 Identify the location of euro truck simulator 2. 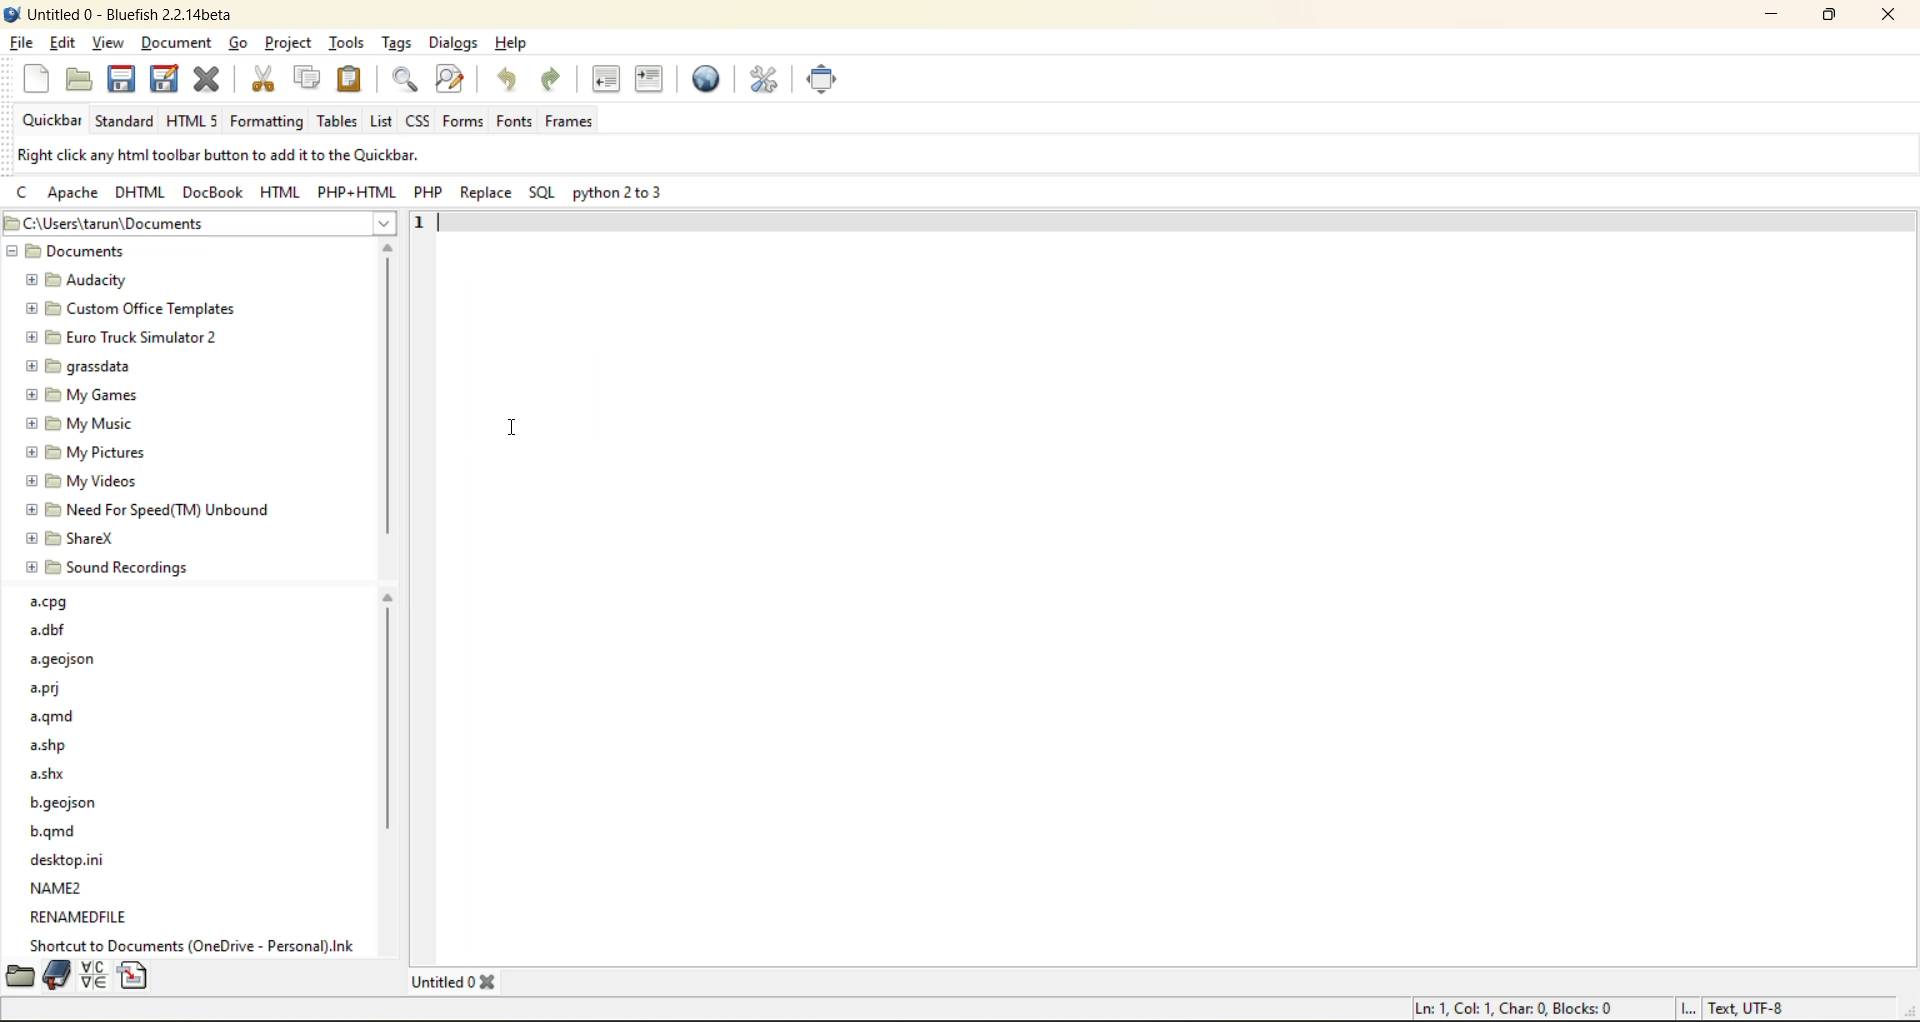
(127, 338).